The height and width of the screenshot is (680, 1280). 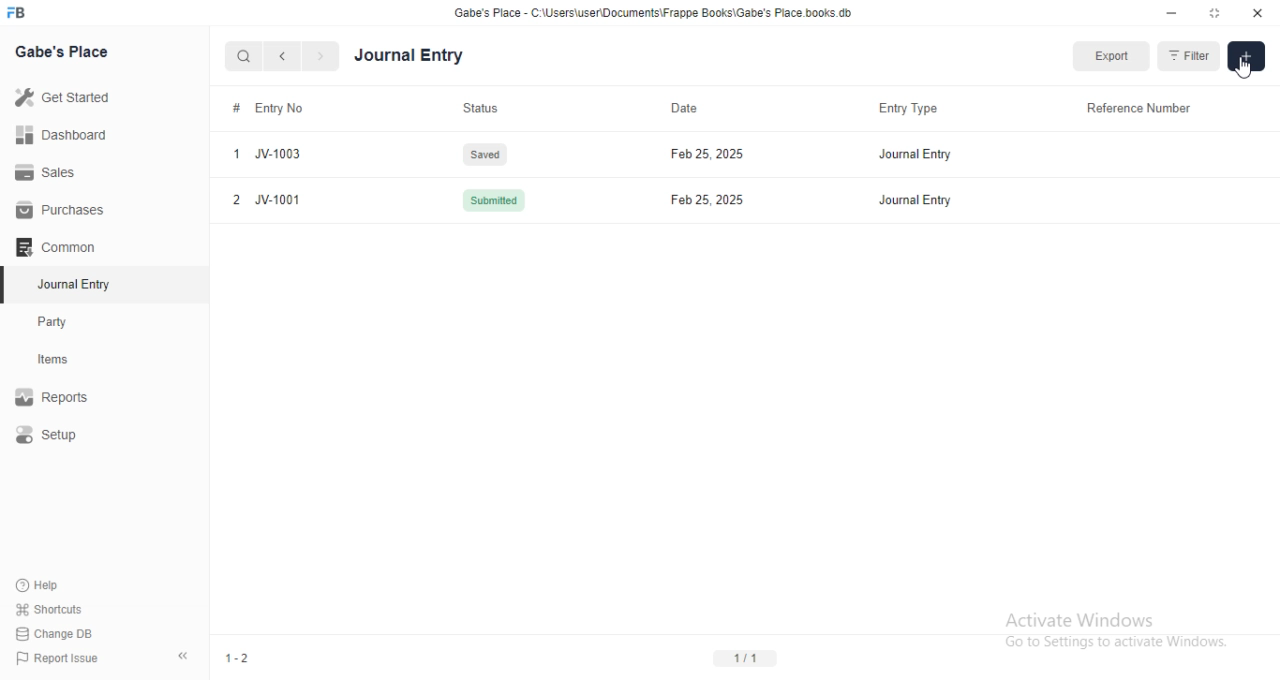 I want to click on Filter, so click(x=1188, y=57).